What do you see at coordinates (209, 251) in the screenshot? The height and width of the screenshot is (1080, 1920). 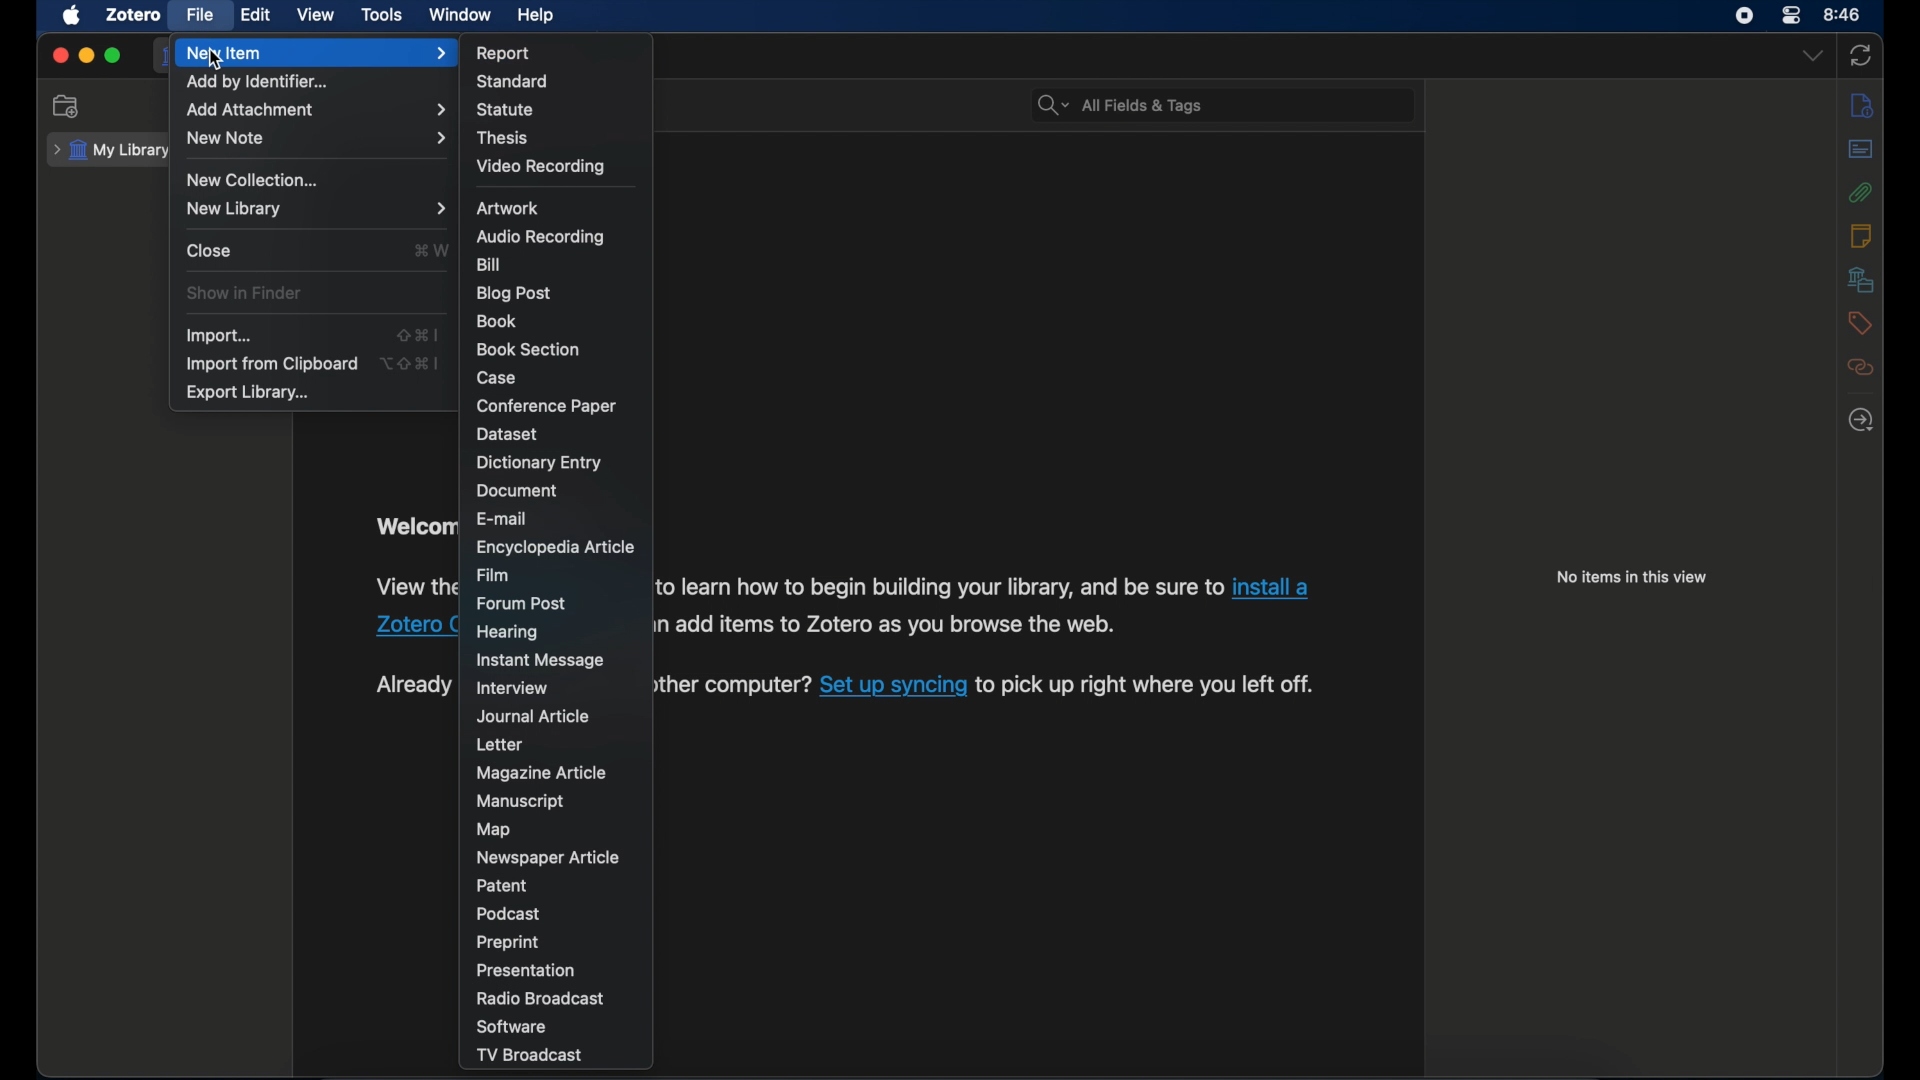 I see `close` at bounding box center [209, 251].